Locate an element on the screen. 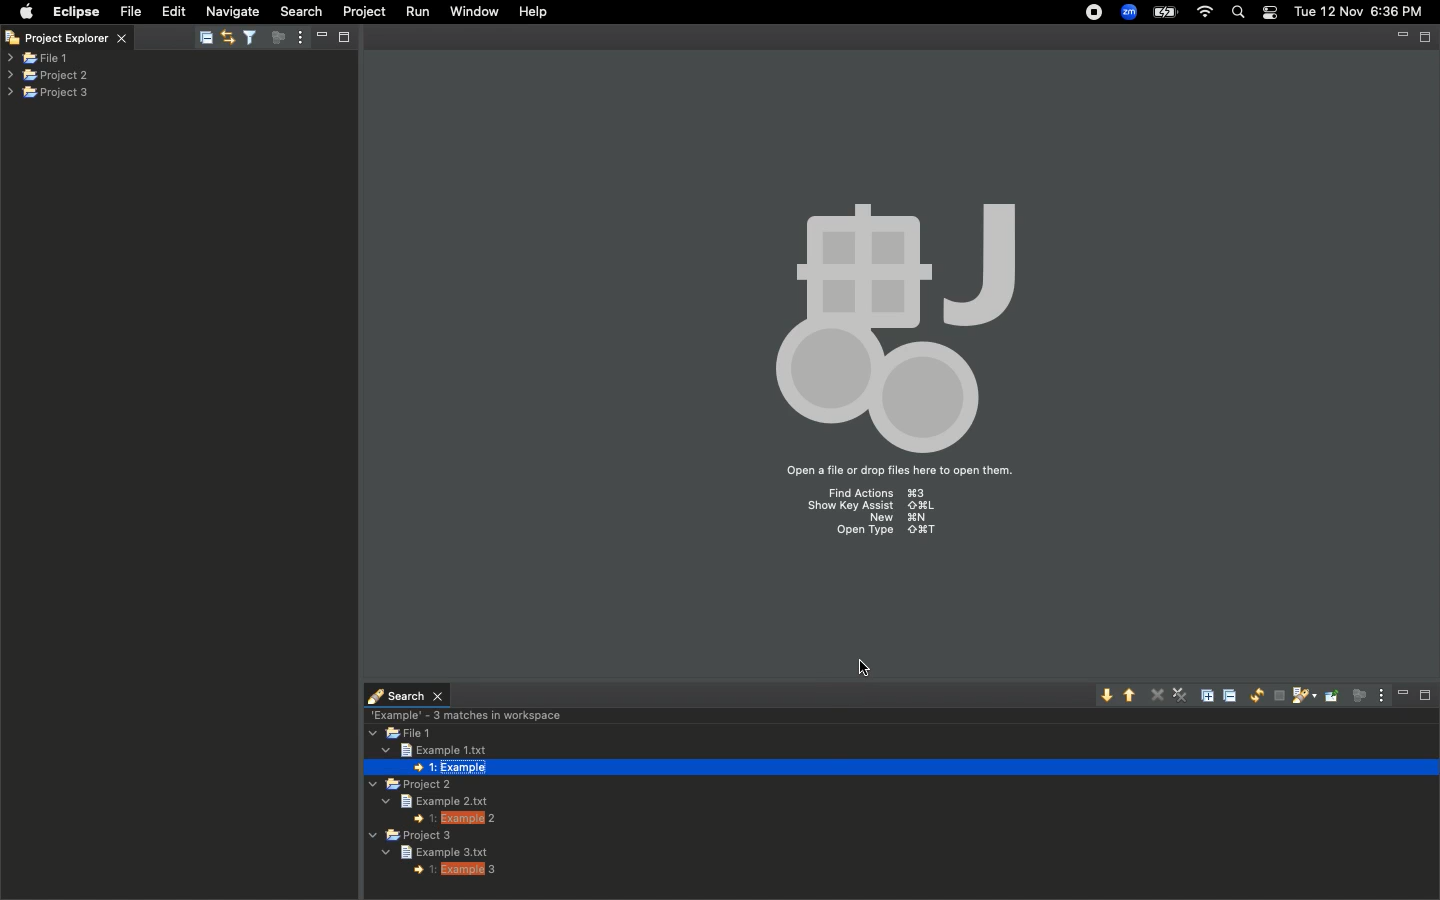 The image size is (1440, 900). Expand all is located at coordinates (1211, 694).